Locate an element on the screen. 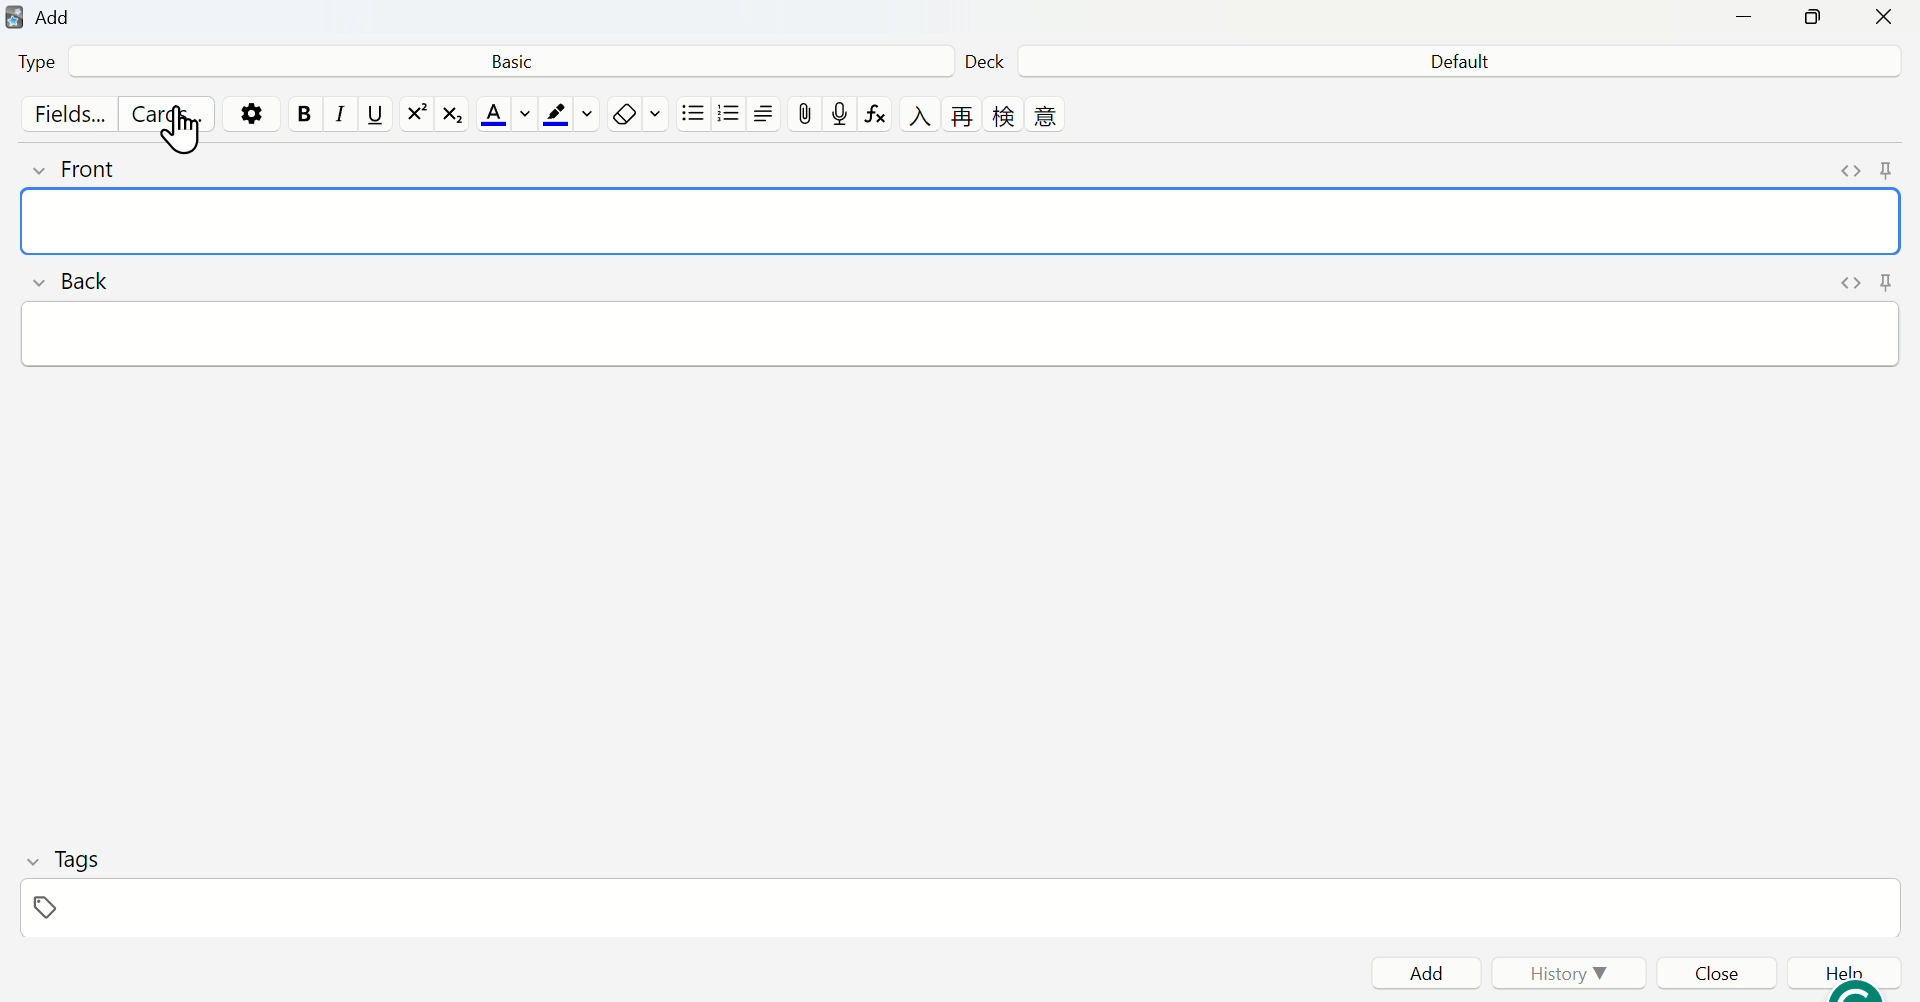  Close is located at coordinates (1888, 17).